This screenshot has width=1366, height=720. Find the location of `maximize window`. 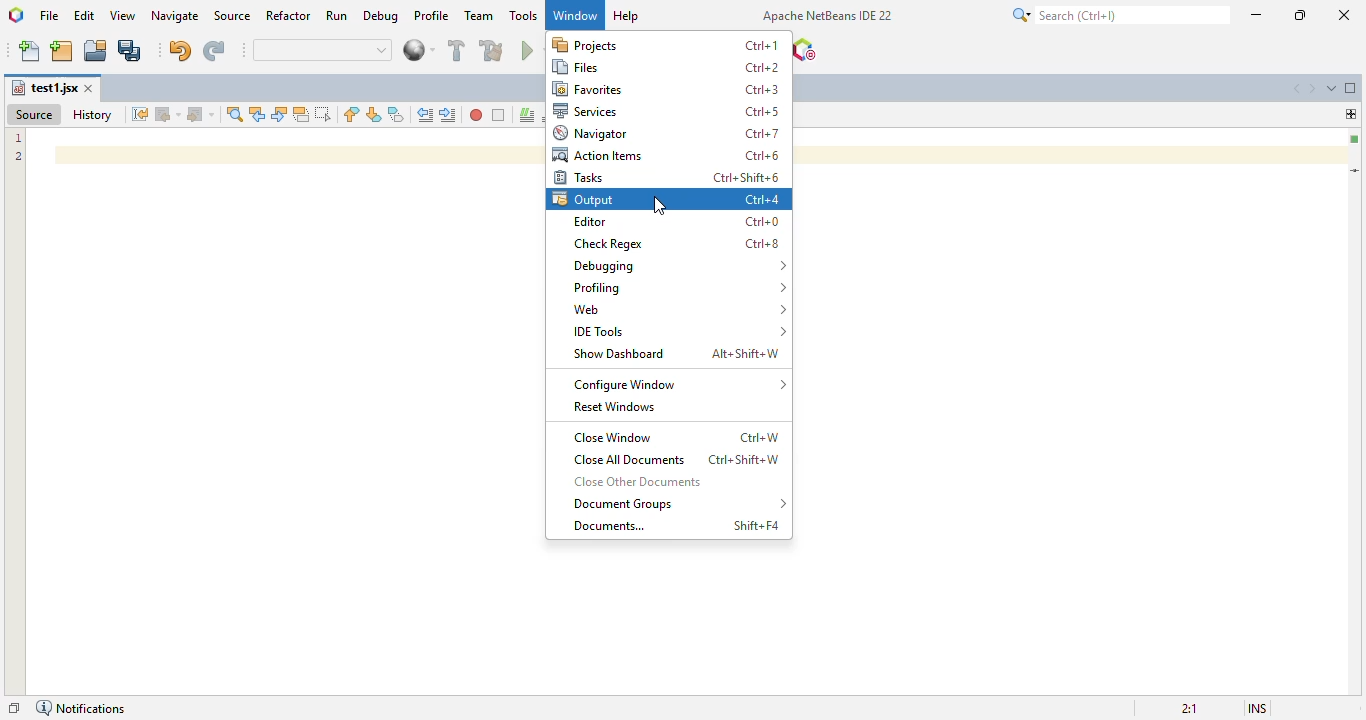

maximize window is located at coordinates (1351, 87).